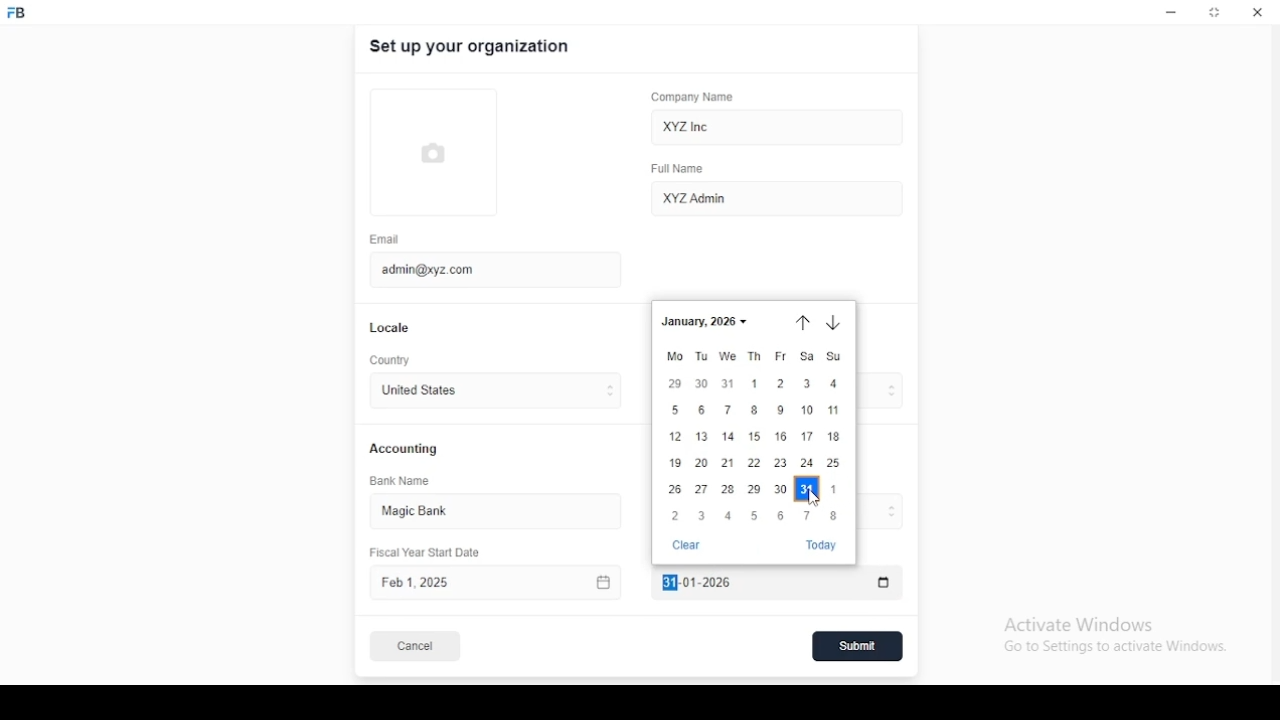 Image resolution: width=1280 pixels, height=720 pixels. I want to click on 2, so click(672, 518).